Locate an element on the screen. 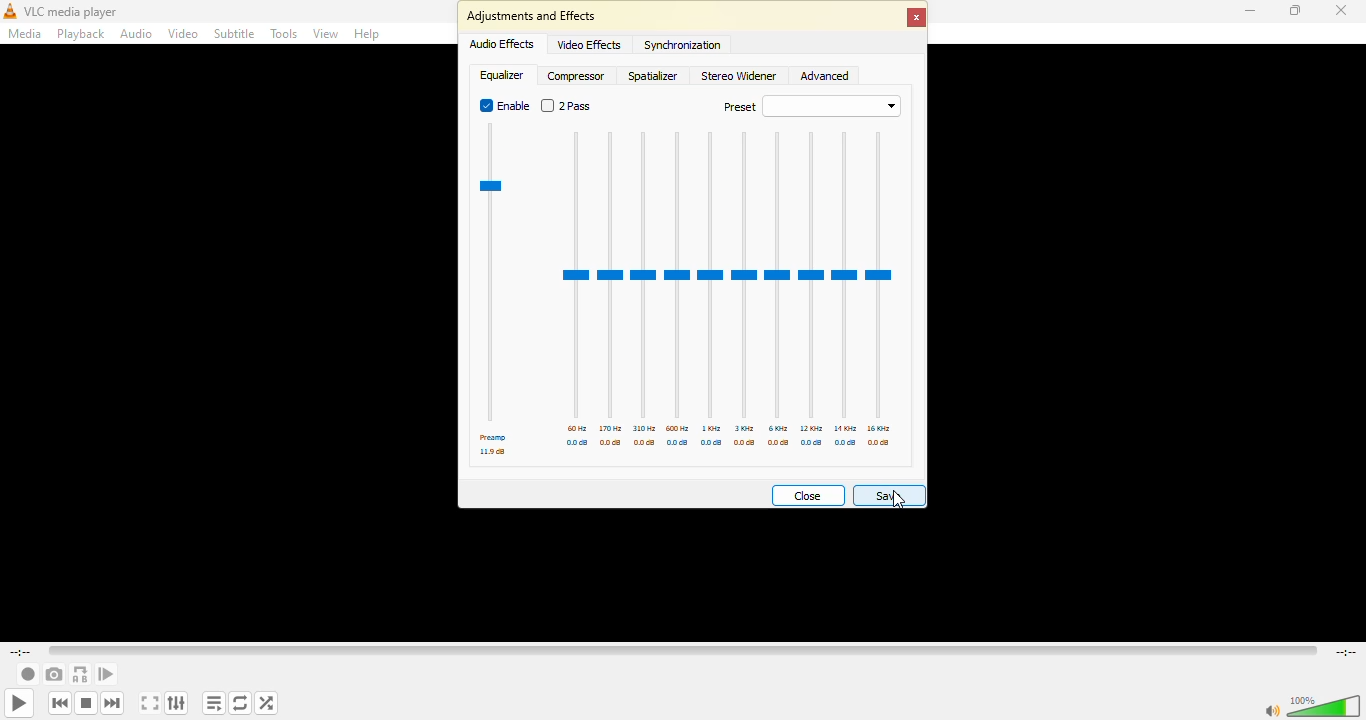 The width and height of the screenshot is (1366, 720). db is located at coordinates (492, 453).